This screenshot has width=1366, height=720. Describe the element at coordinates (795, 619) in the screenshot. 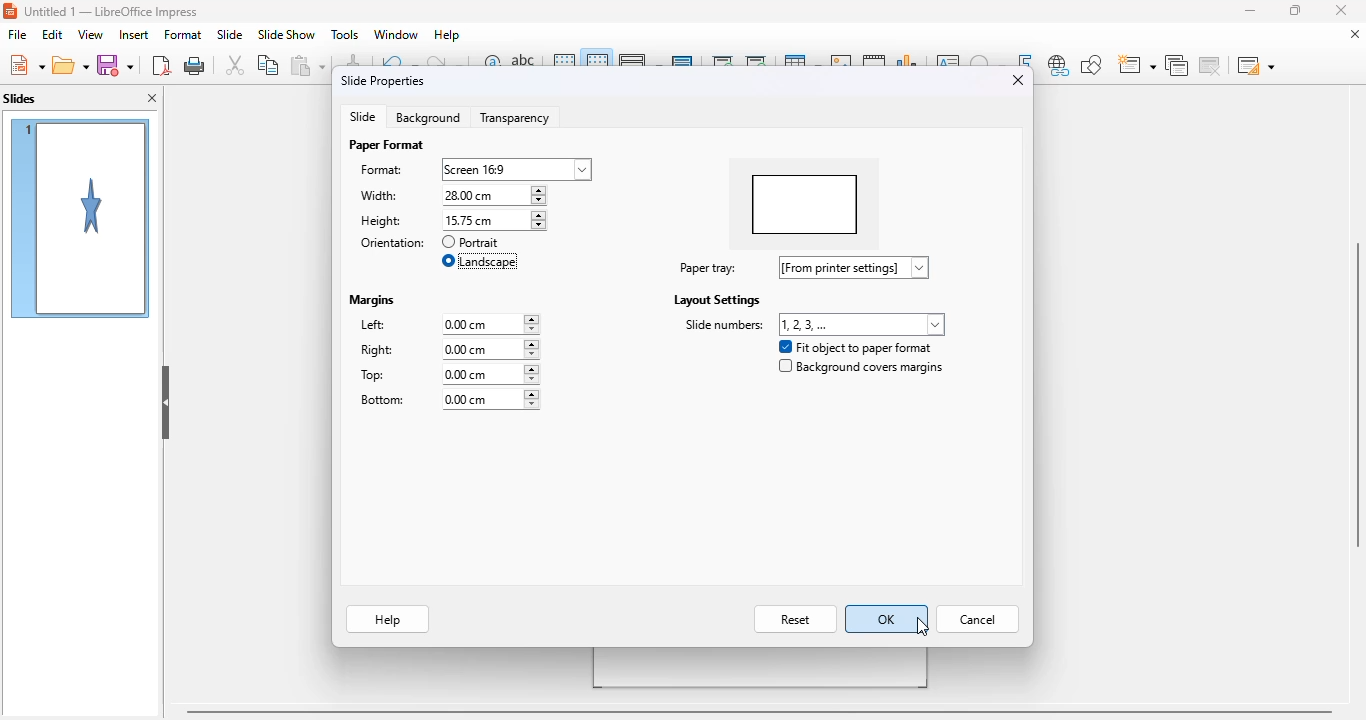

I see `reset` at that location.